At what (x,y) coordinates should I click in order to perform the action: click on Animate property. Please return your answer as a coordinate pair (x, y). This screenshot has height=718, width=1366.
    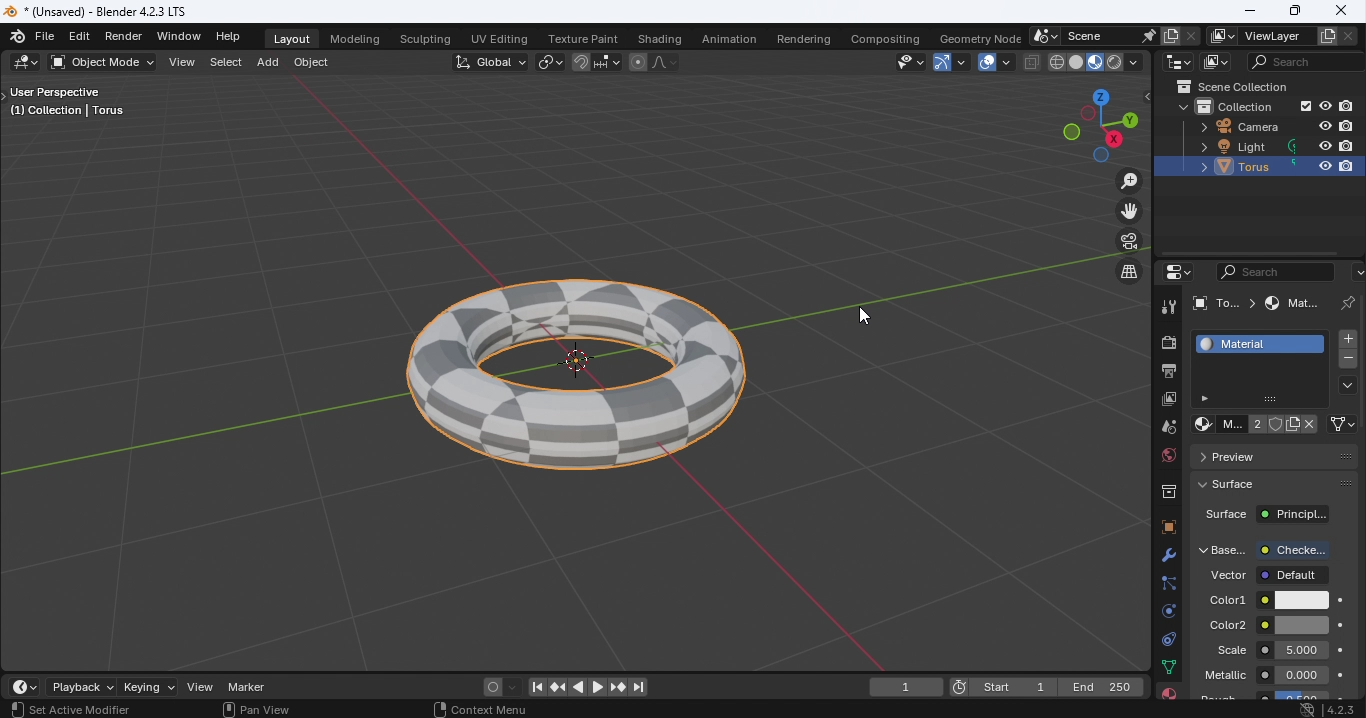
    Looking at the image, I should click on (1339, 627).